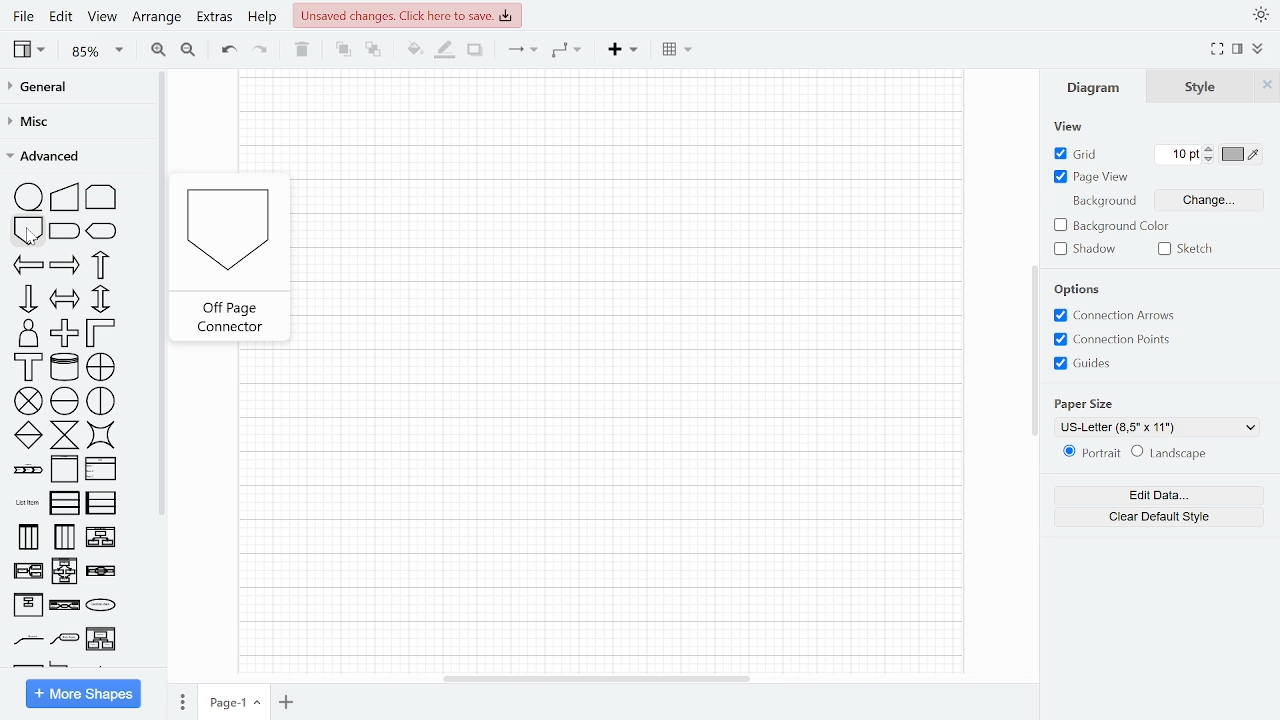 This screenshot has height=720, width=1280. Describe the element at coordinates (26, 333) in the screenshot. I see `user` at that location.